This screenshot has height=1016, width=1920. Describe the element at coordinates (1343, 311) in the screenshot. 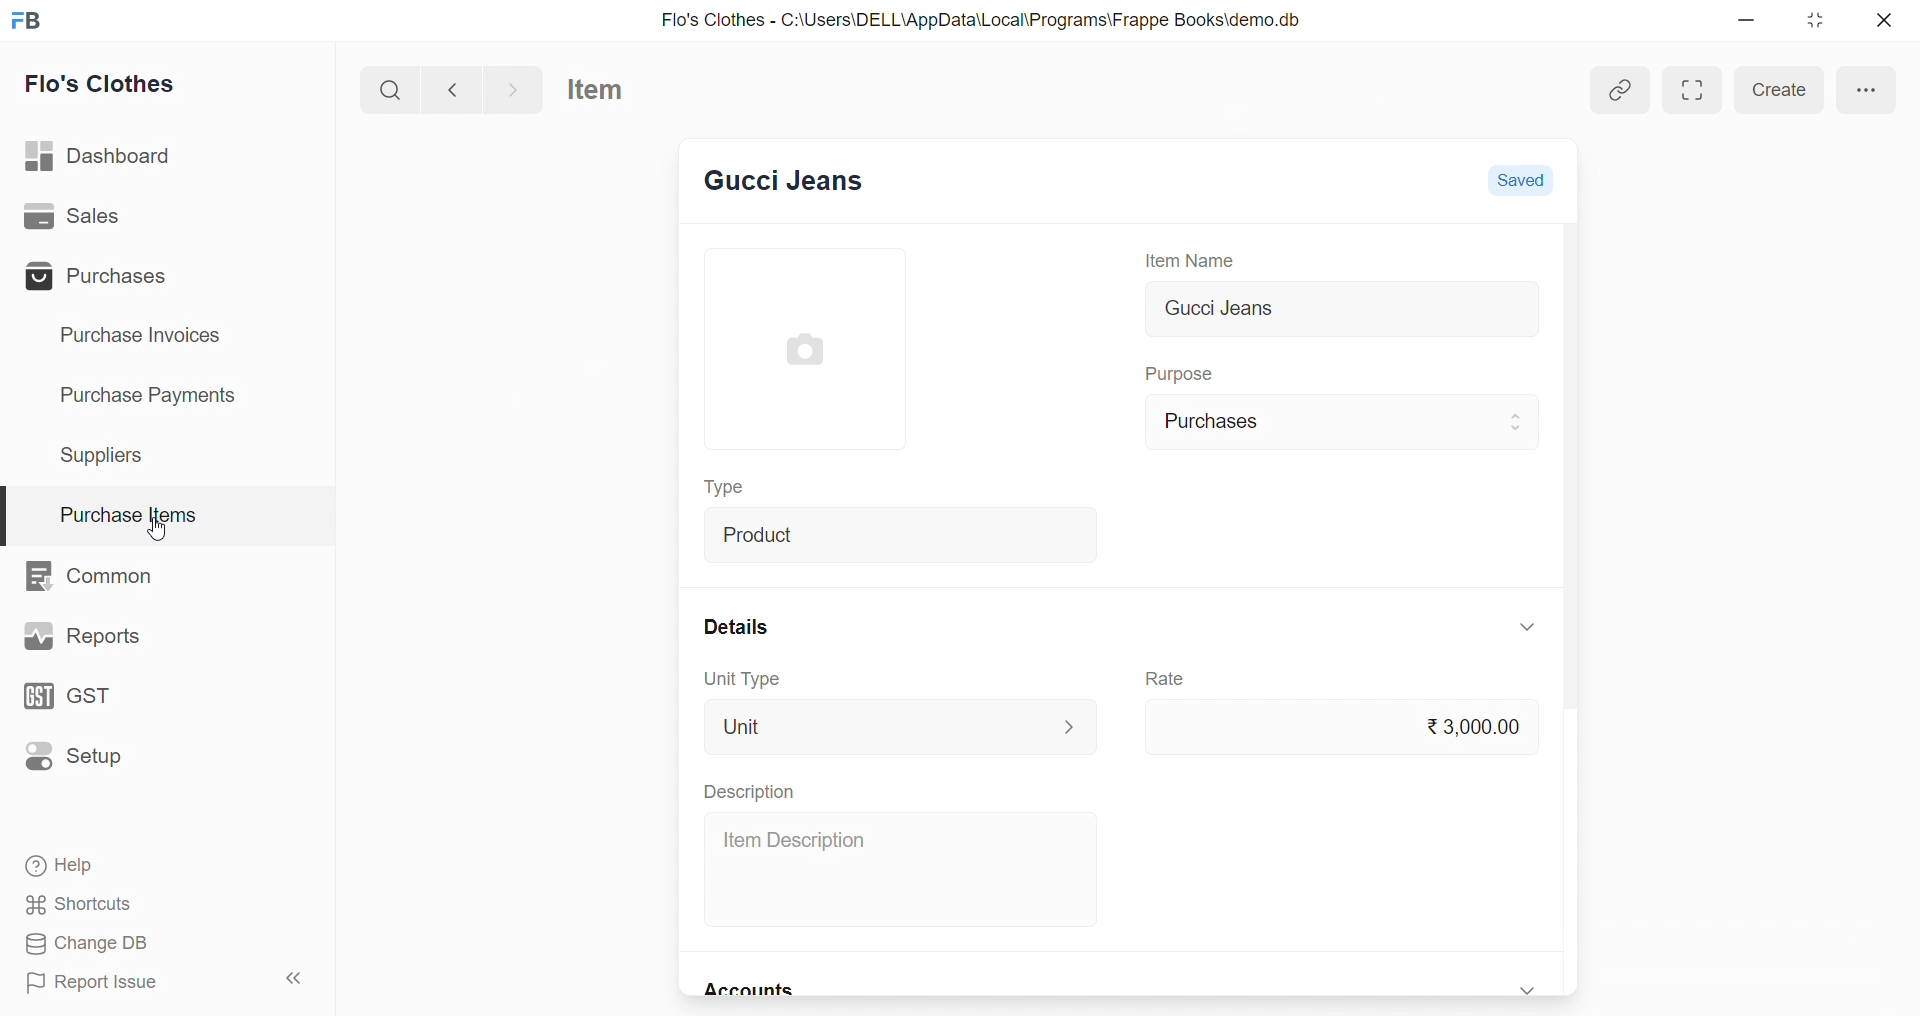

I see `Gucci Jeans` at that location.